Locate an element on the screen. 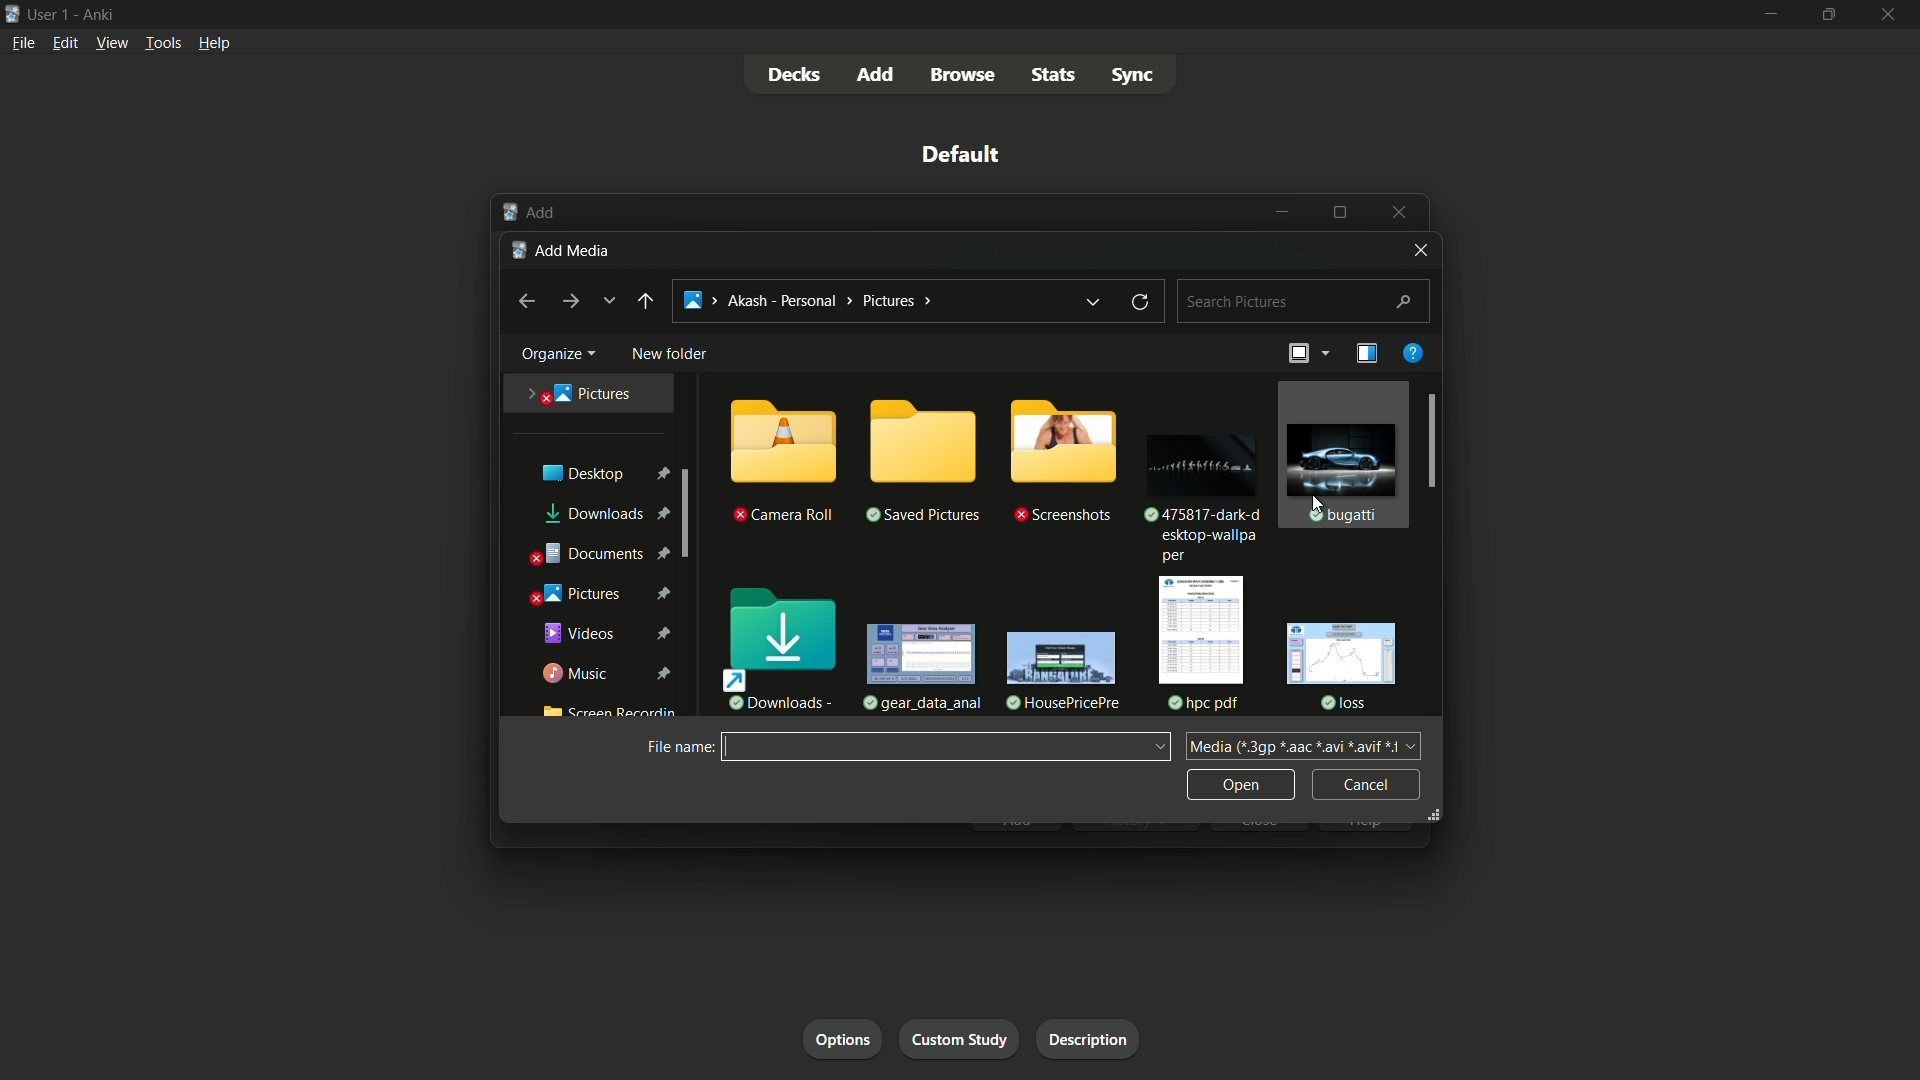 The image size is (1920, 1080). file-3 is located at coordinates (918, 667).